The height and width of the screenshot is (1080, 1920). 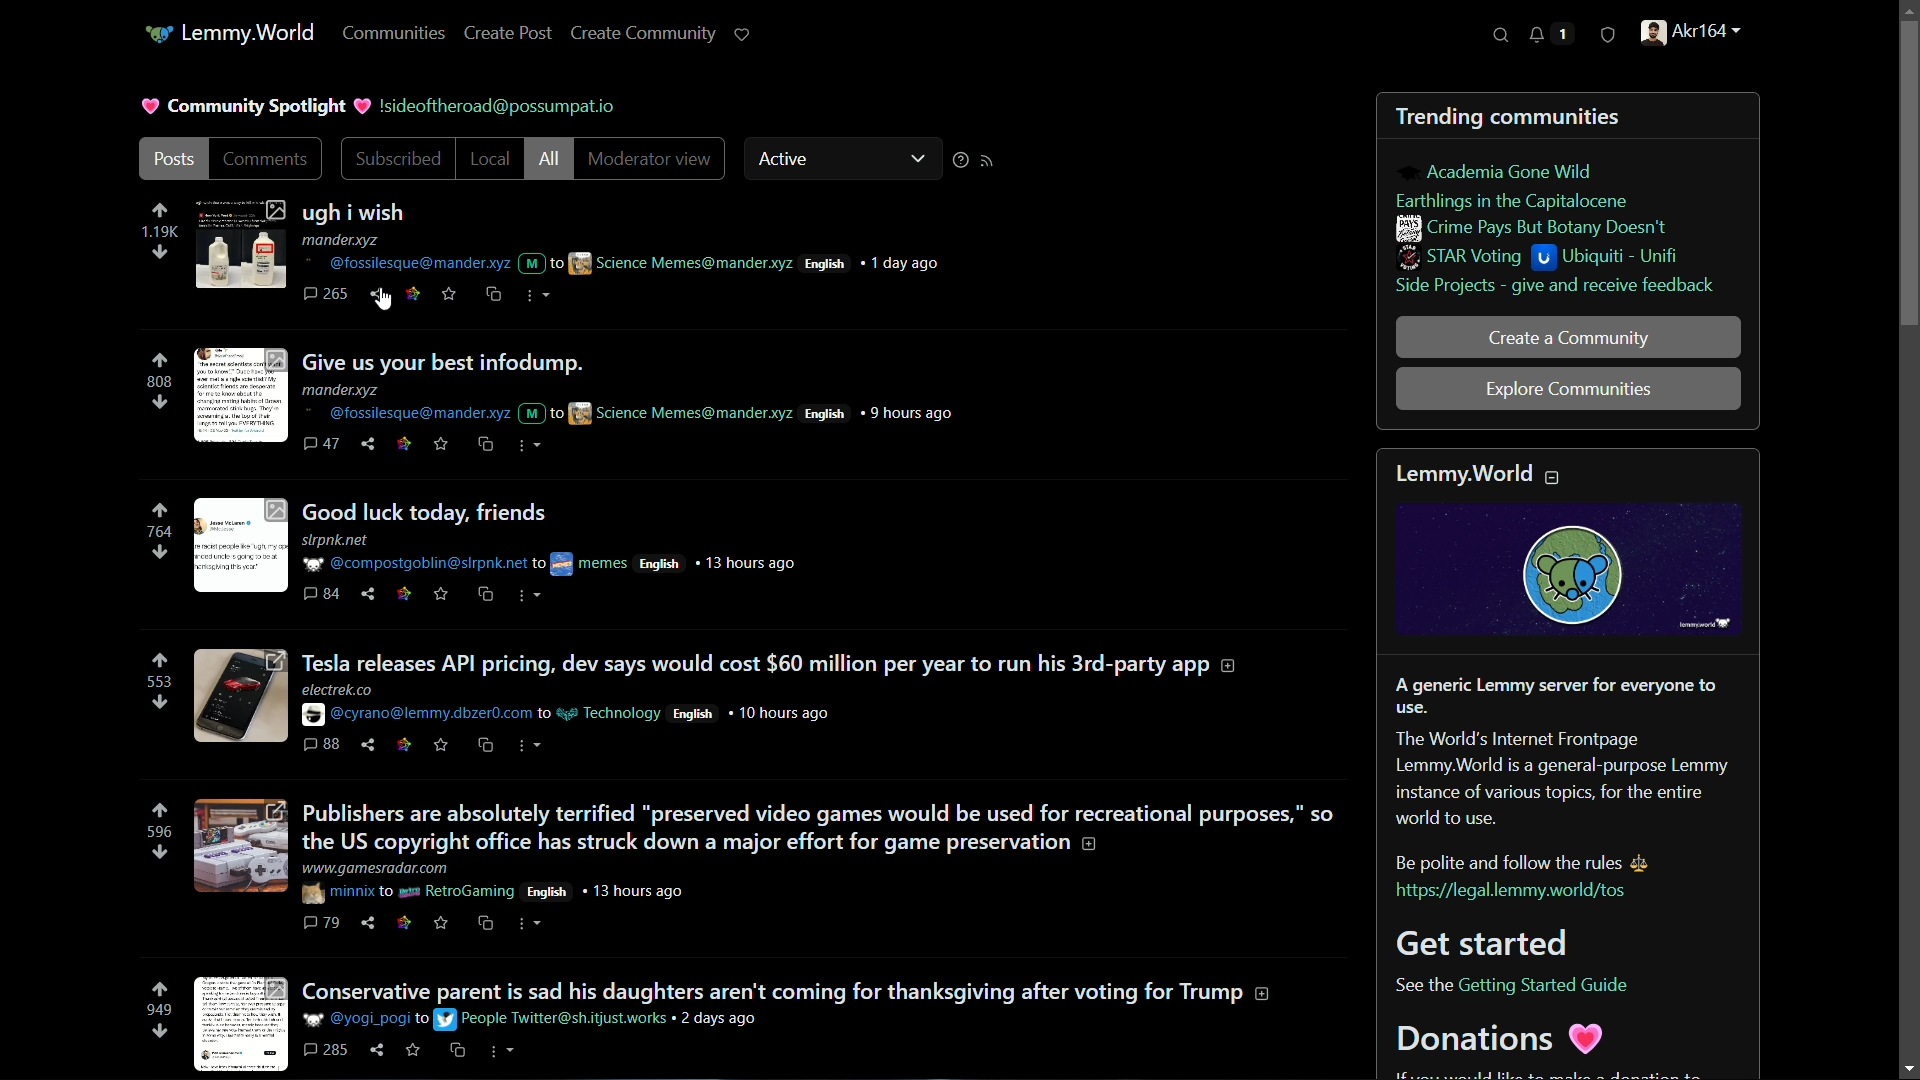 What do you see at coordinates (161, 361) in the screenshot?
I see `upvote` at bounding box center [161, 361].